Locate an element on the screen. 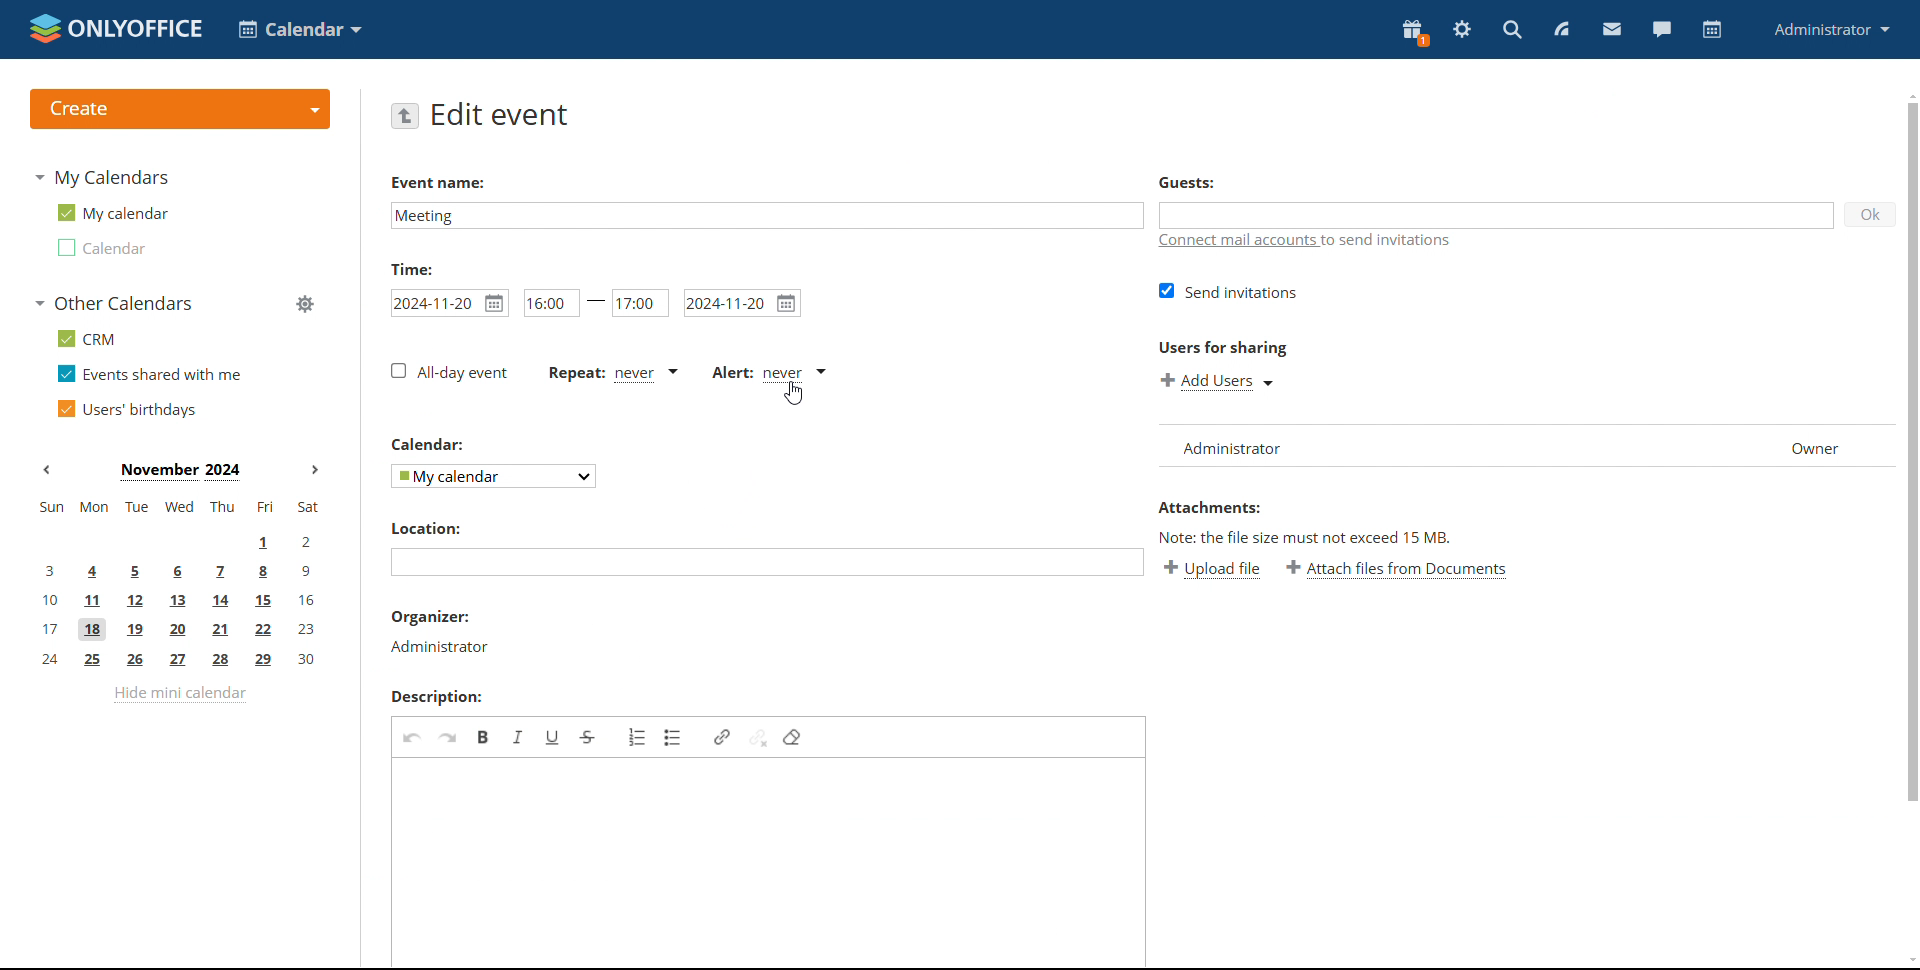 Image resolution: width=1920 pixels, height=970 pixels. manage is located at coordinates (303, 303).